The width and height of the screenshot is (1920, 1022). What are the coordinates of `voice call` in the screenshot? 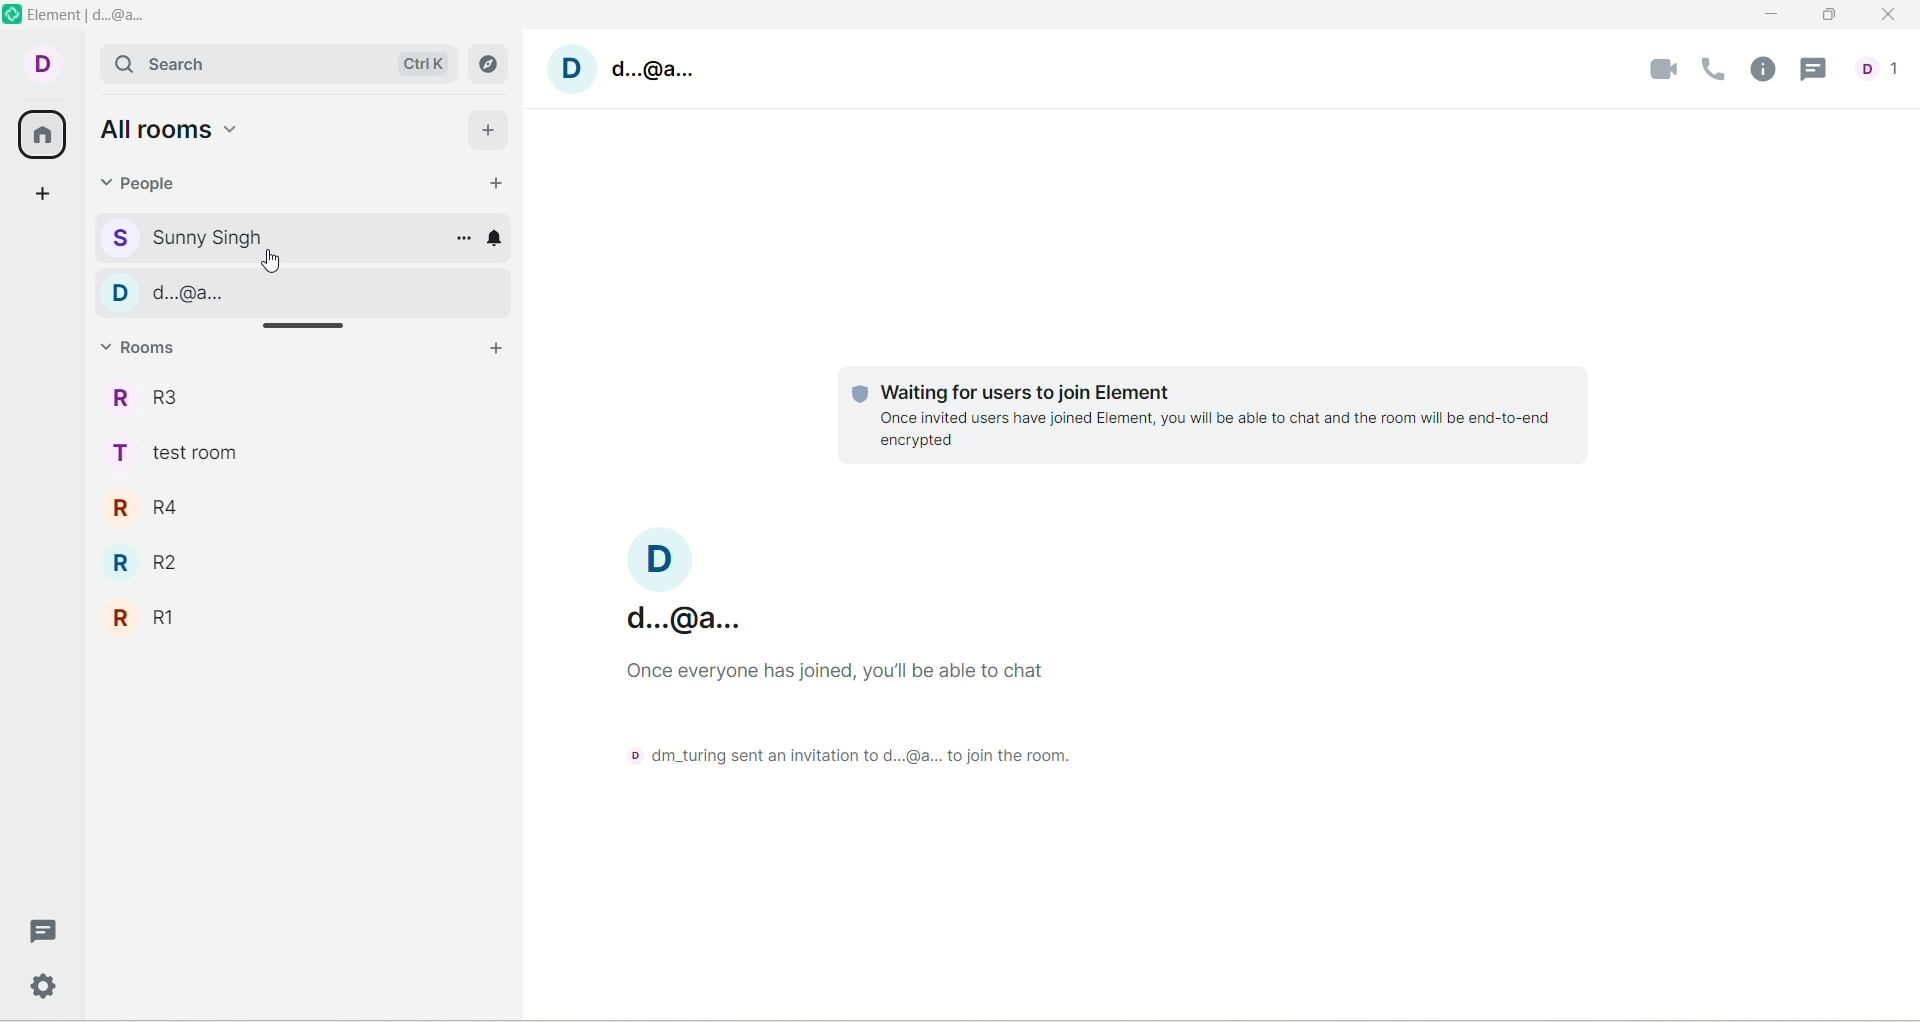 It's located at (1714, 69).